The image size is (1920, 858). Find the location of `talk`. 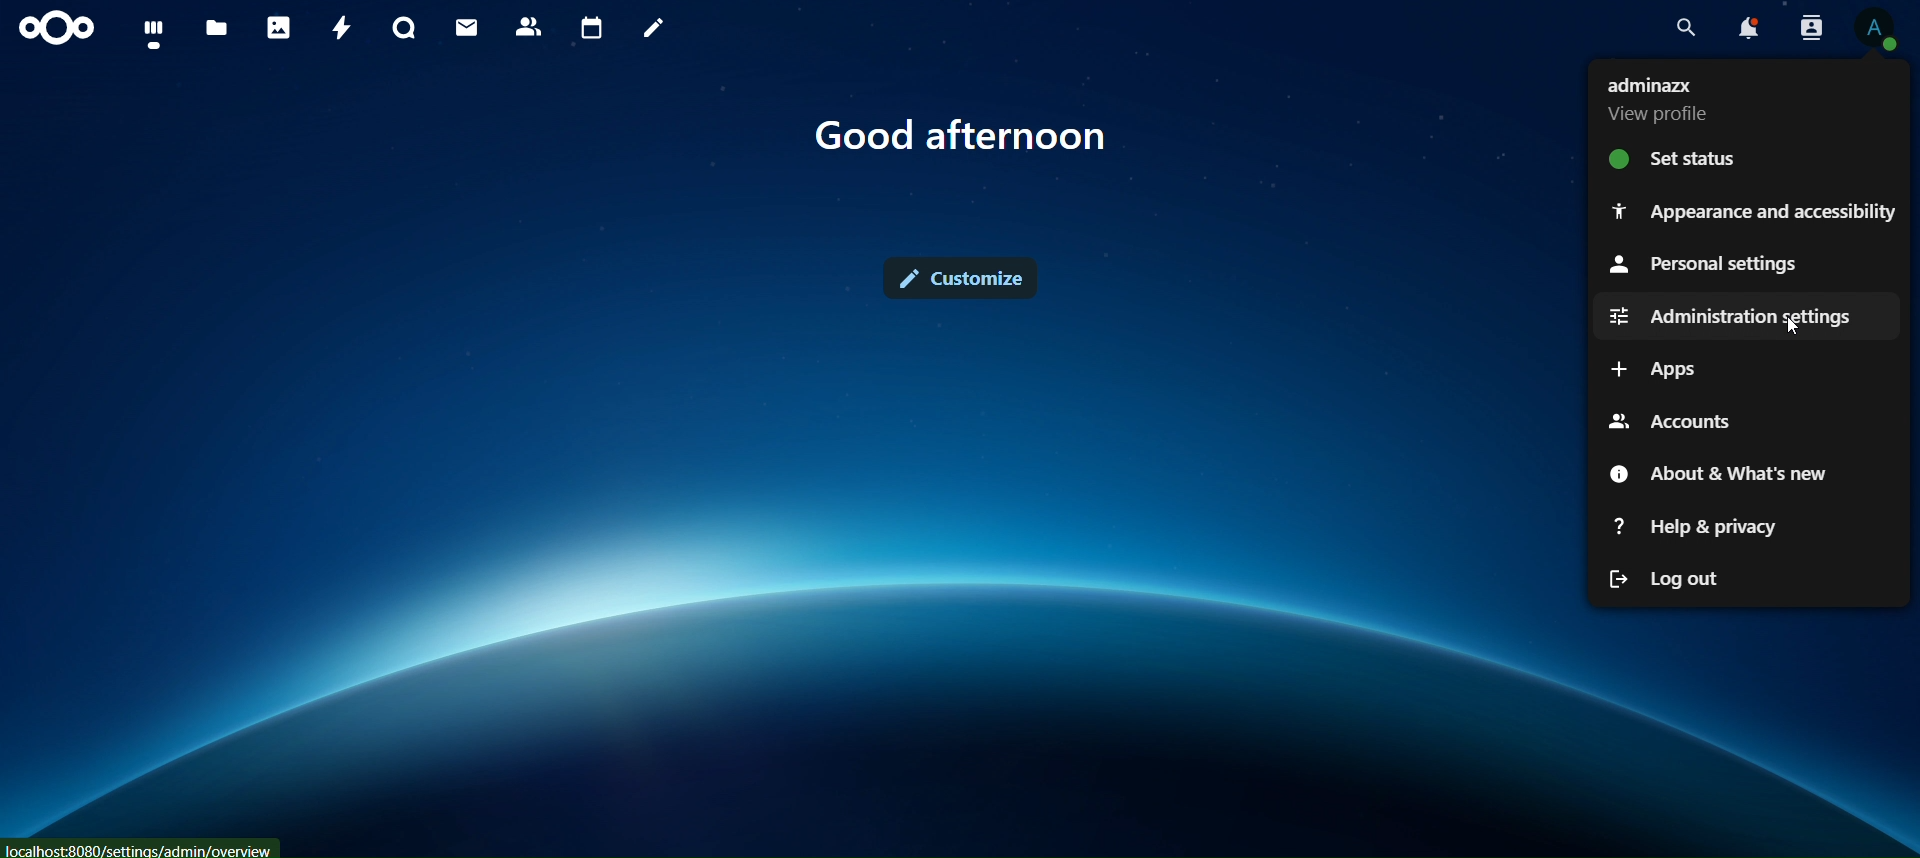

talk is located at coordinates (406, 28).